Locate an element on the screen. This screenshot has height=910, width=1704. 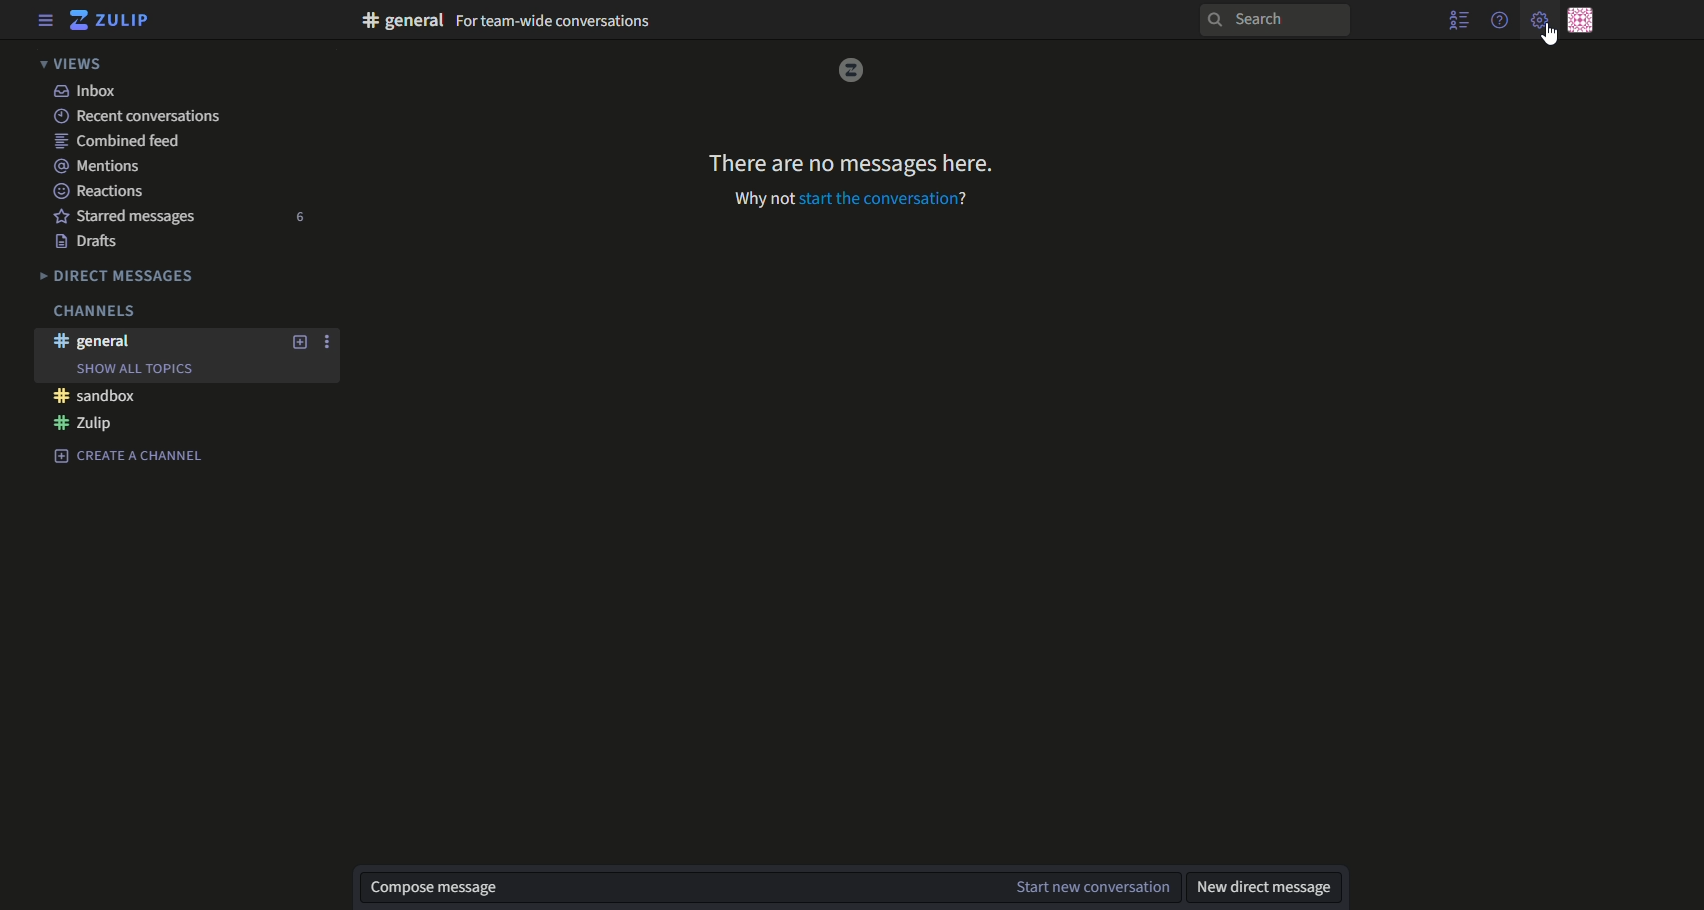
new direct message is located at coordinates (1263, 889).